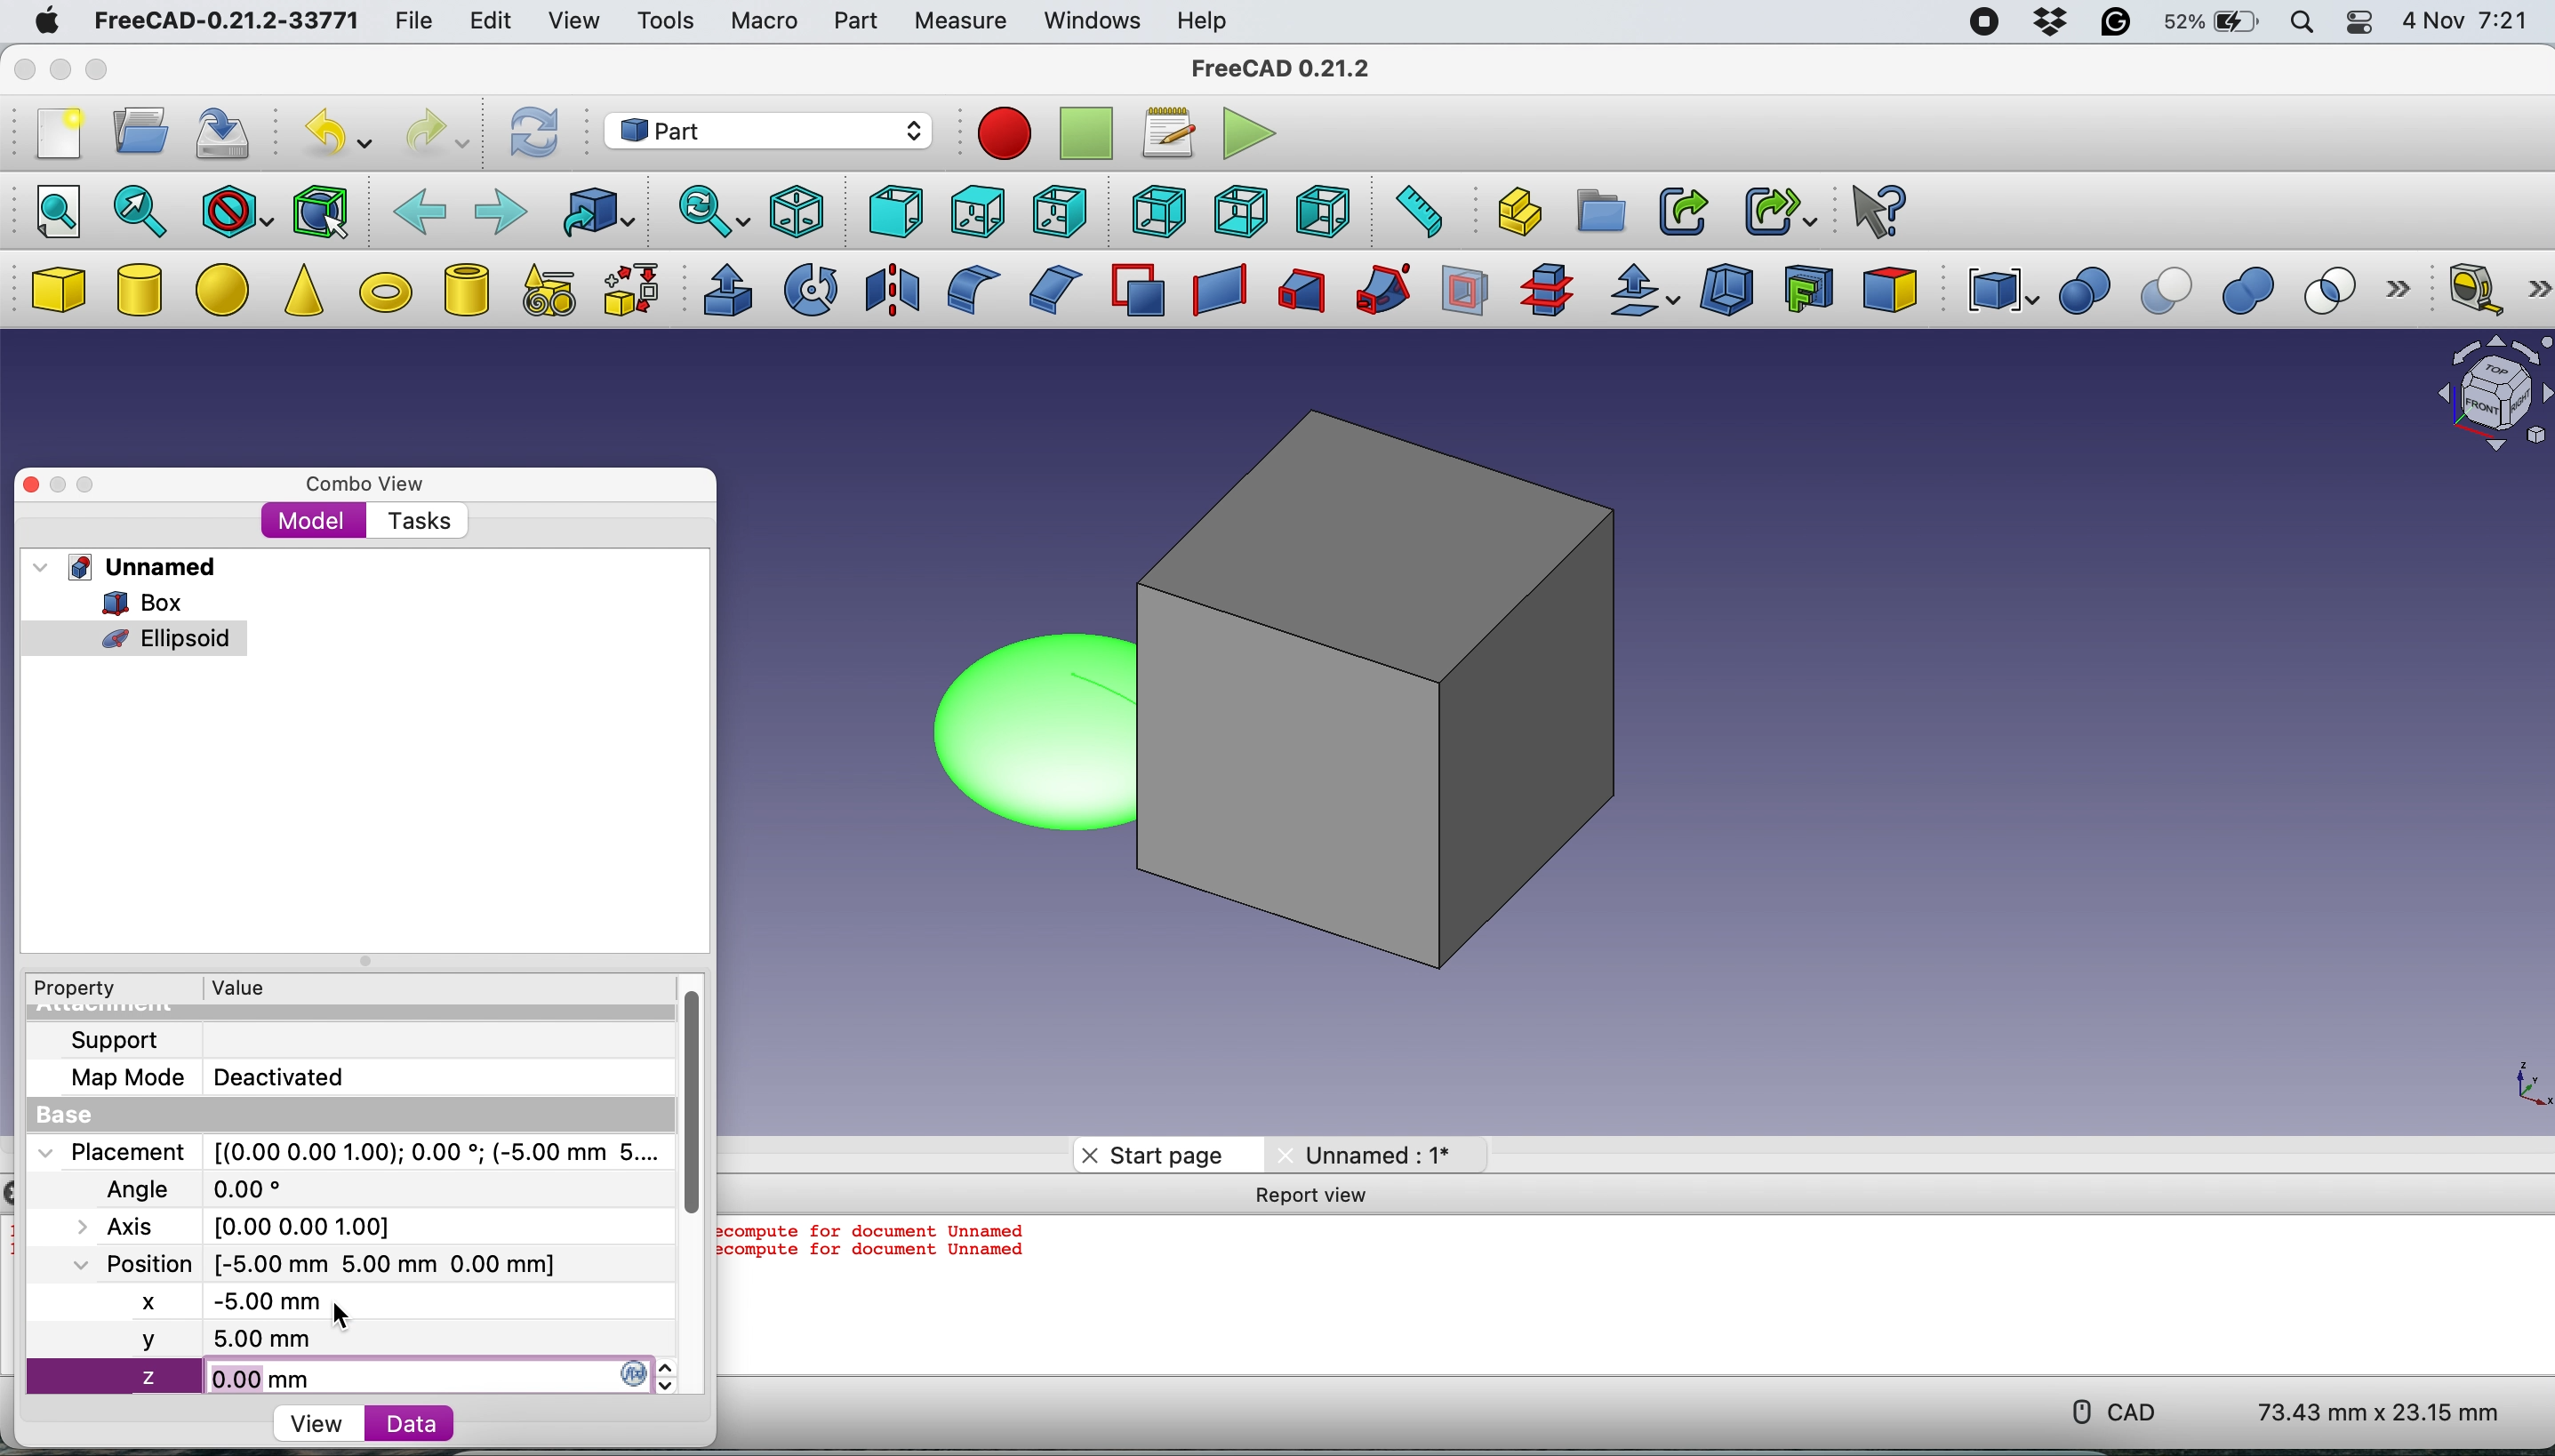  What do you see at coordinates (1019, 728) in the screenshot?
I see `ellipsoid` at bounding box center [1019, 728].